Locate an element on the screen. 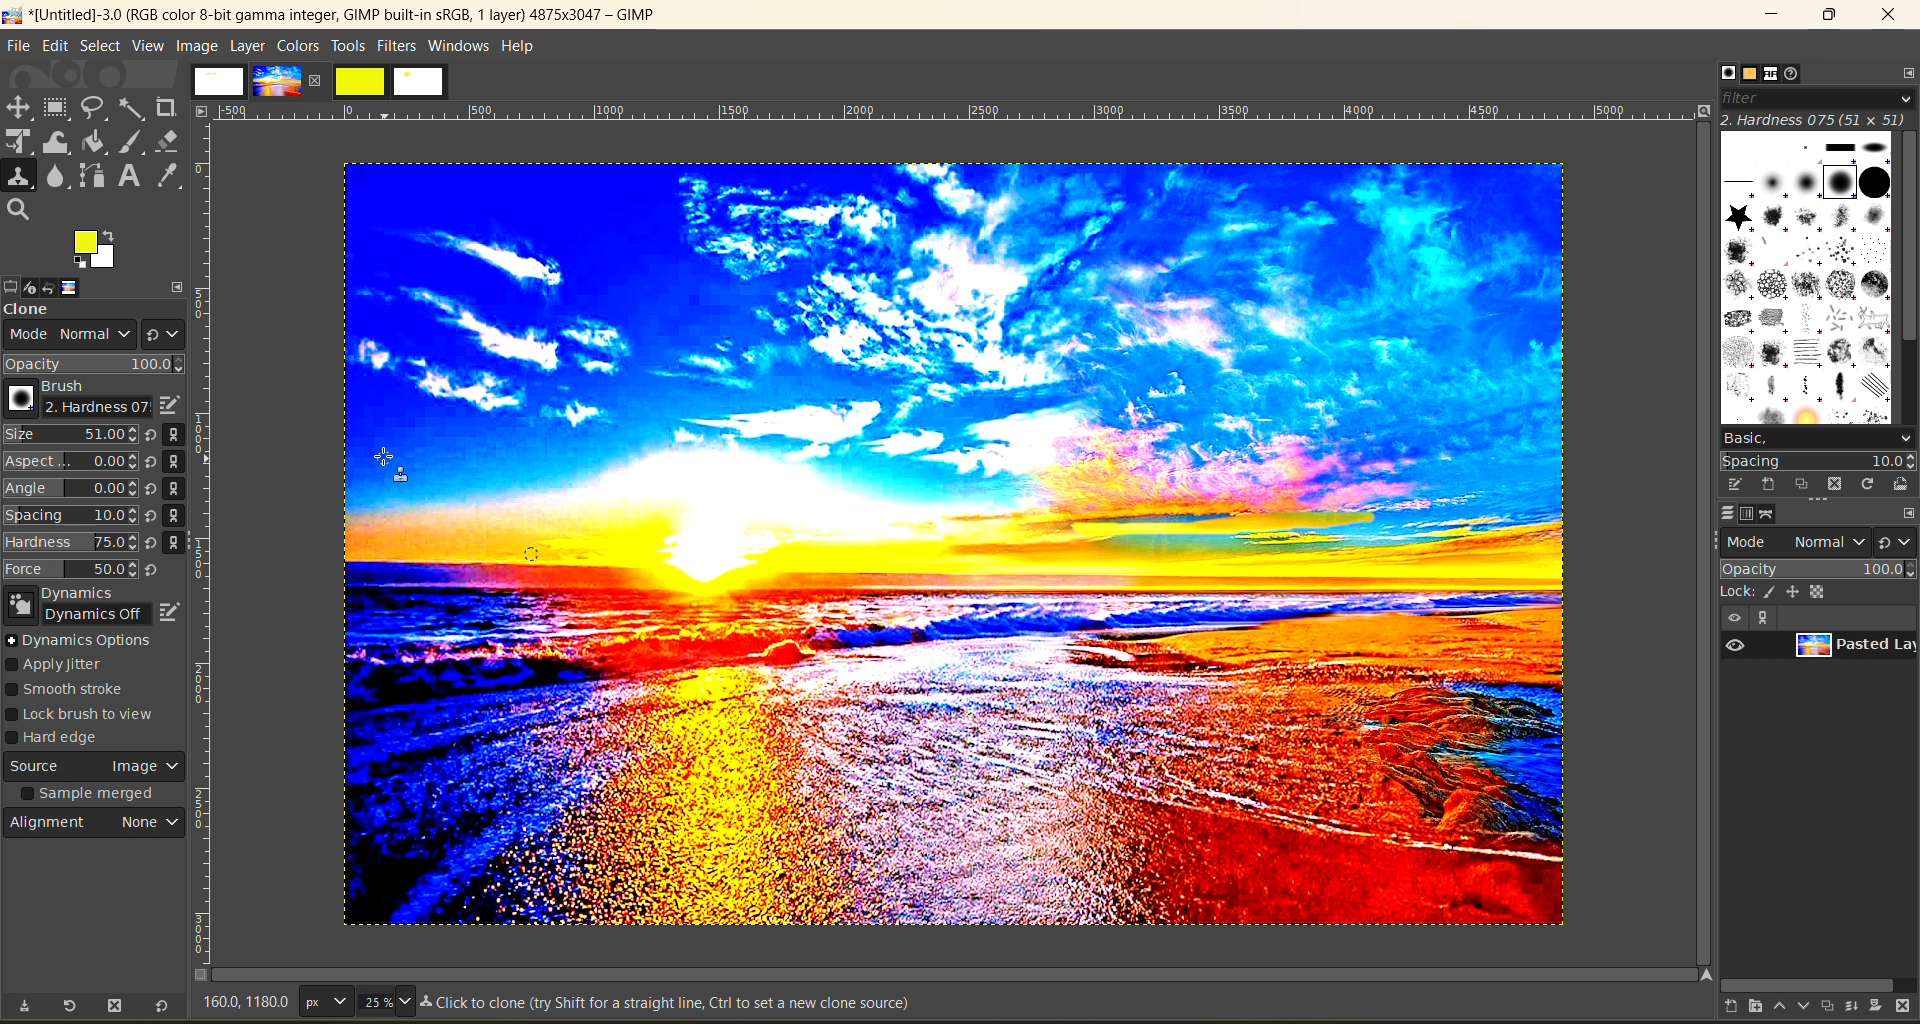 Image resolution: width=1920 pixels, height=1024 pixels. cursor is located at coordinates (387, 472).